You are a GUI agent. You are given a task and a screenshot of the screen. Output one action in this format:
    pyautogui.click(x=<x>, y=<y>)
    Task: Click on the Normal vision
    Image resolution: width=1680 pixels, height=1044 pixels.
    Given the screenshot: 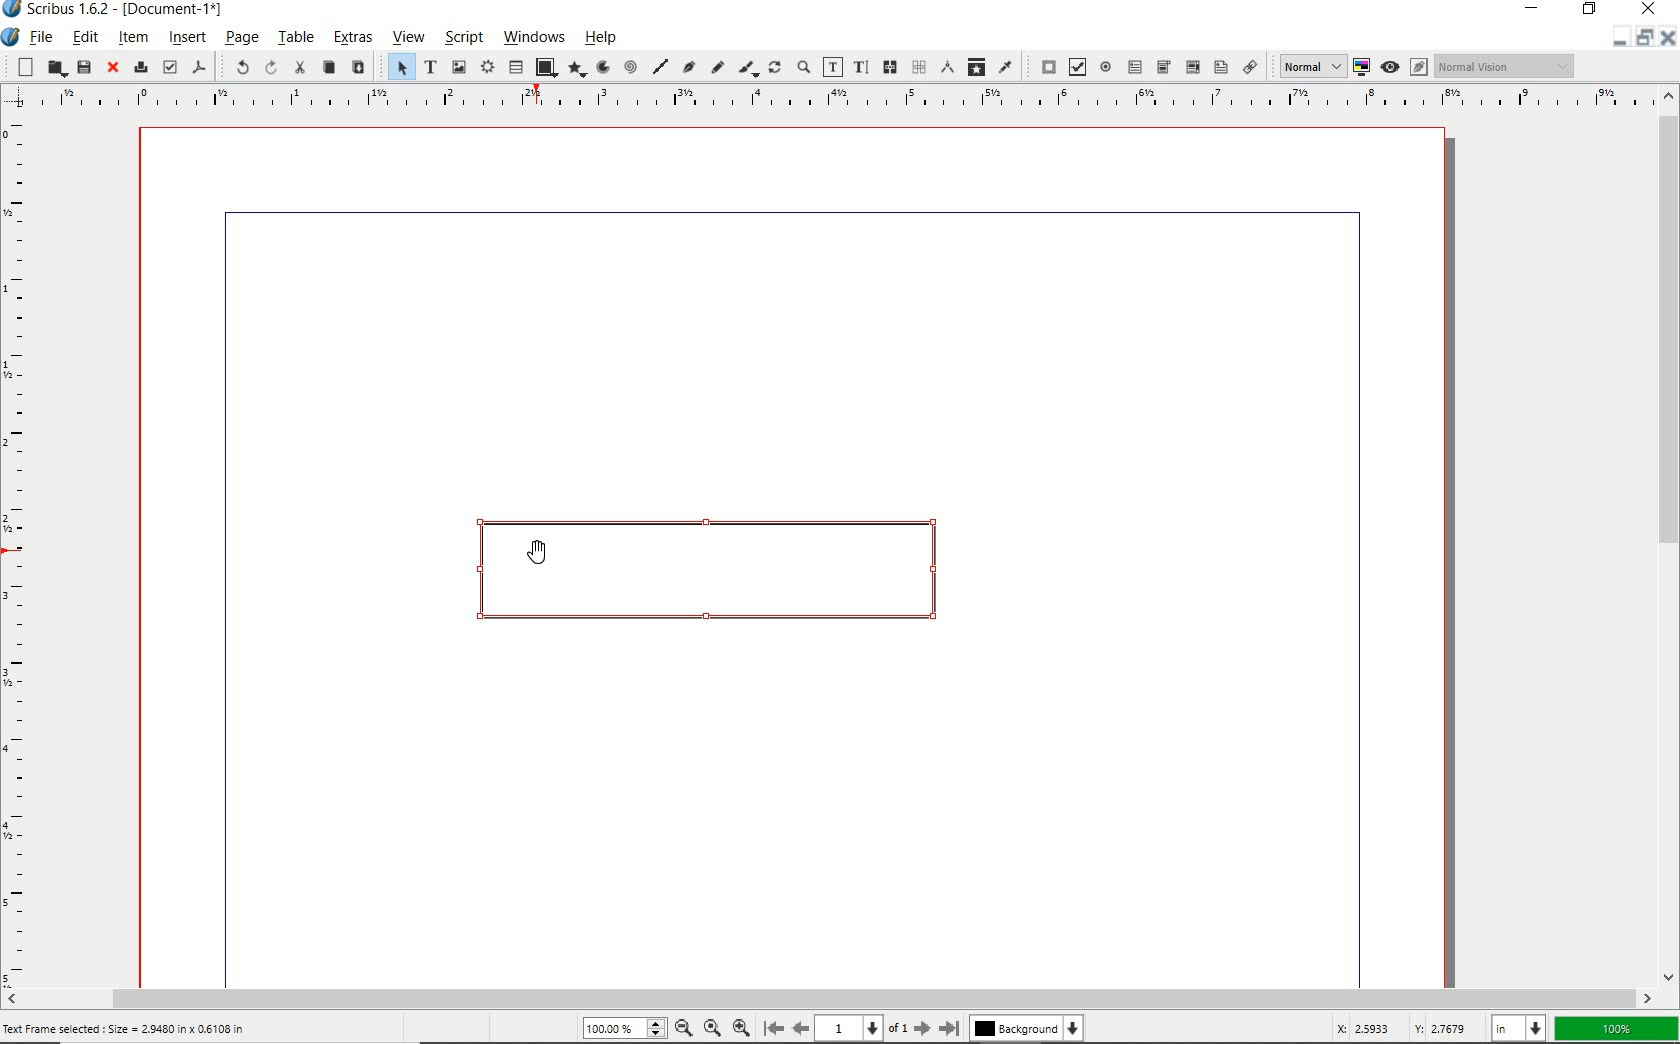 What is the action you would take?
    pyautogui.click(x=1505, y=67)
    